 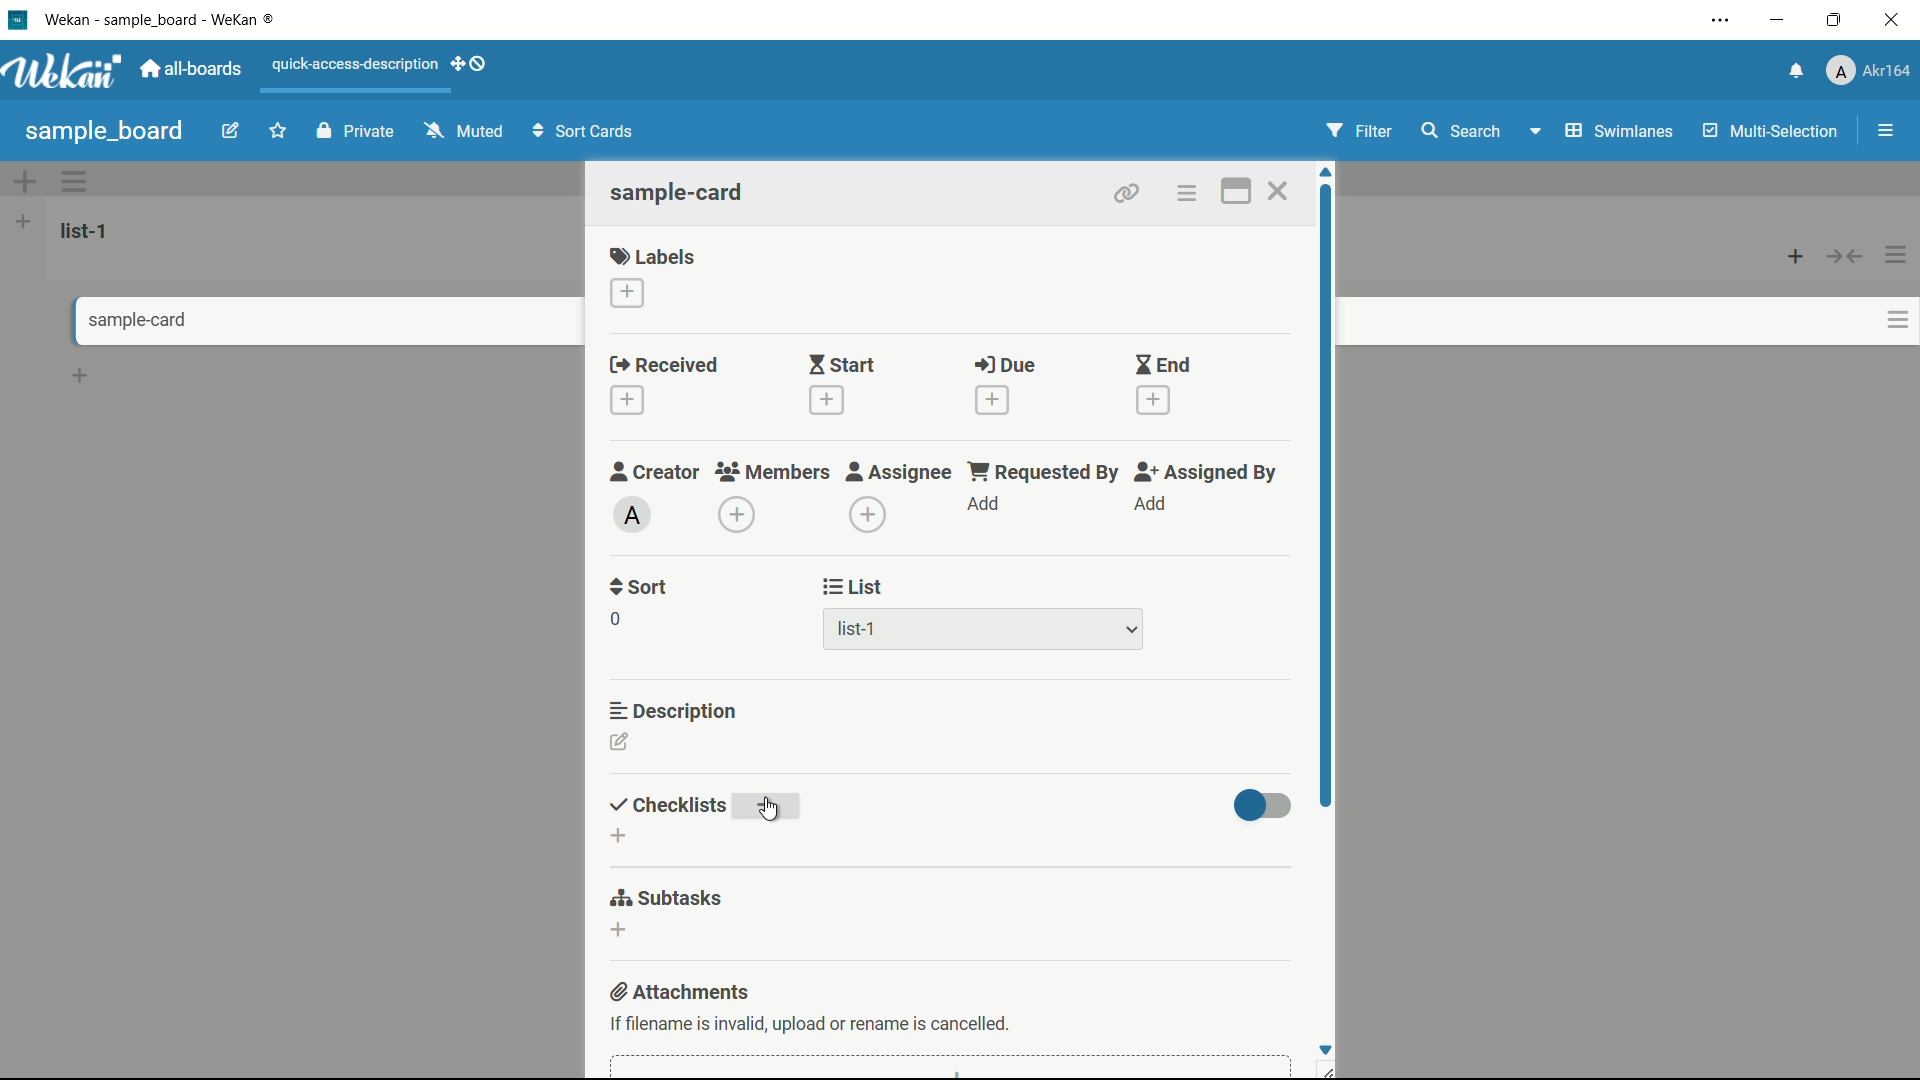 What do you see at coordinates (1897, 255) in the screenshot?
I see `list actions` at bounding box center [1897, 255].